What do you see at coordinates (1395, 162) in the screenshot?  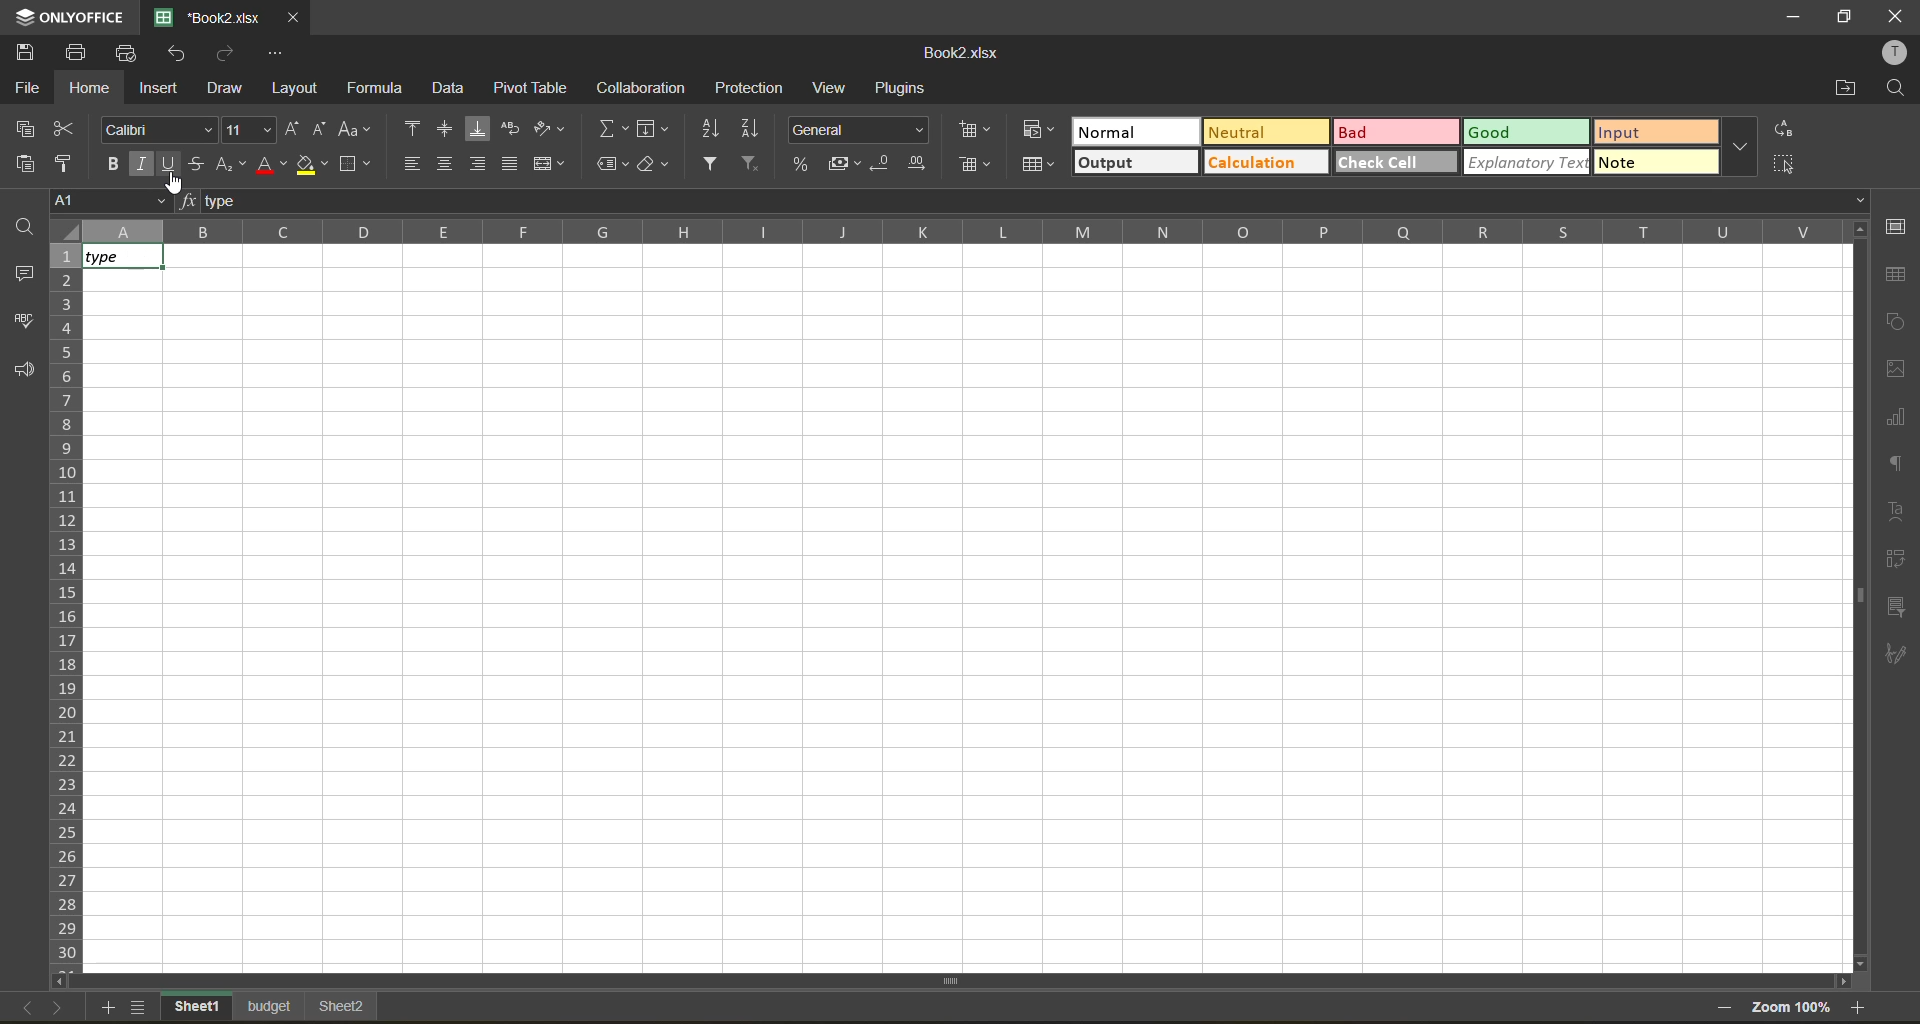 I see `check cell` at bounding box center [1395, 162].